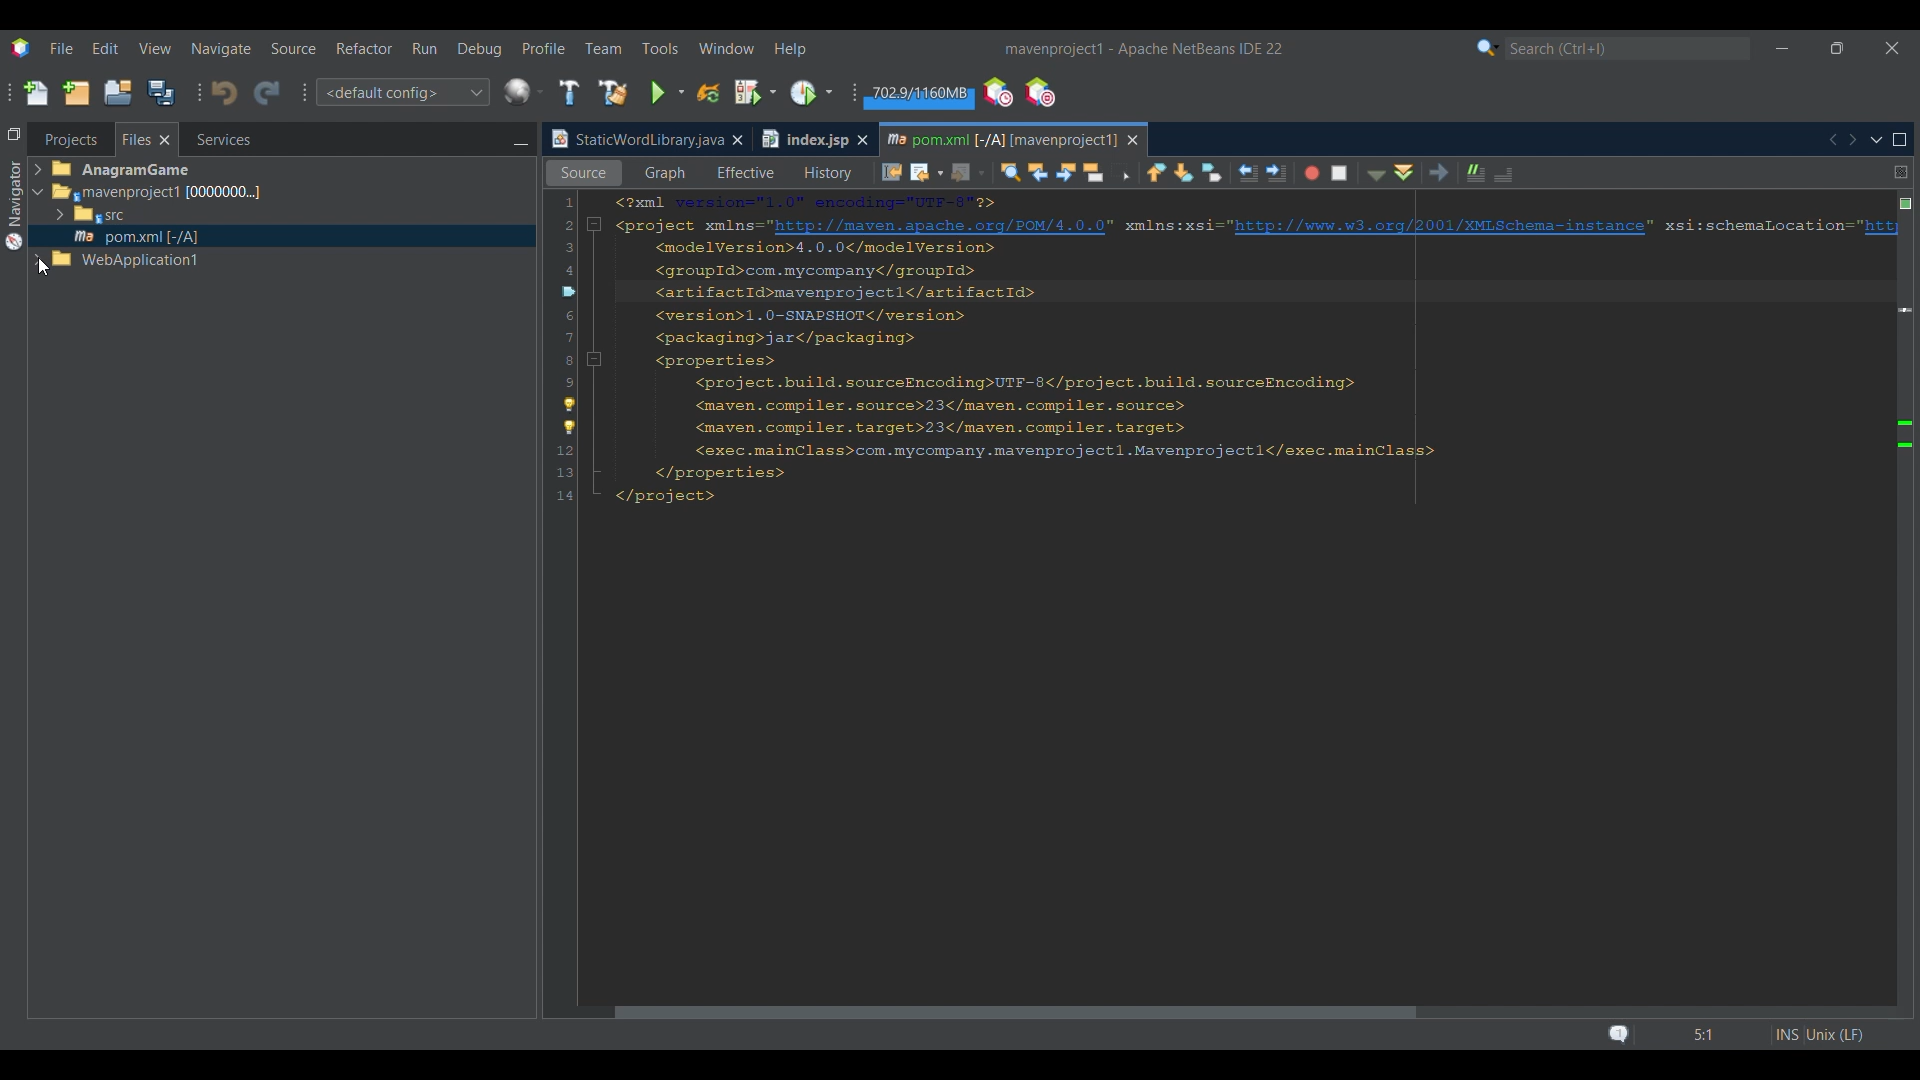  What do you see at coordinates (1039, 92) in the screenshot?
I see `Pause I/O checks` at bounding box center [1039, 92].